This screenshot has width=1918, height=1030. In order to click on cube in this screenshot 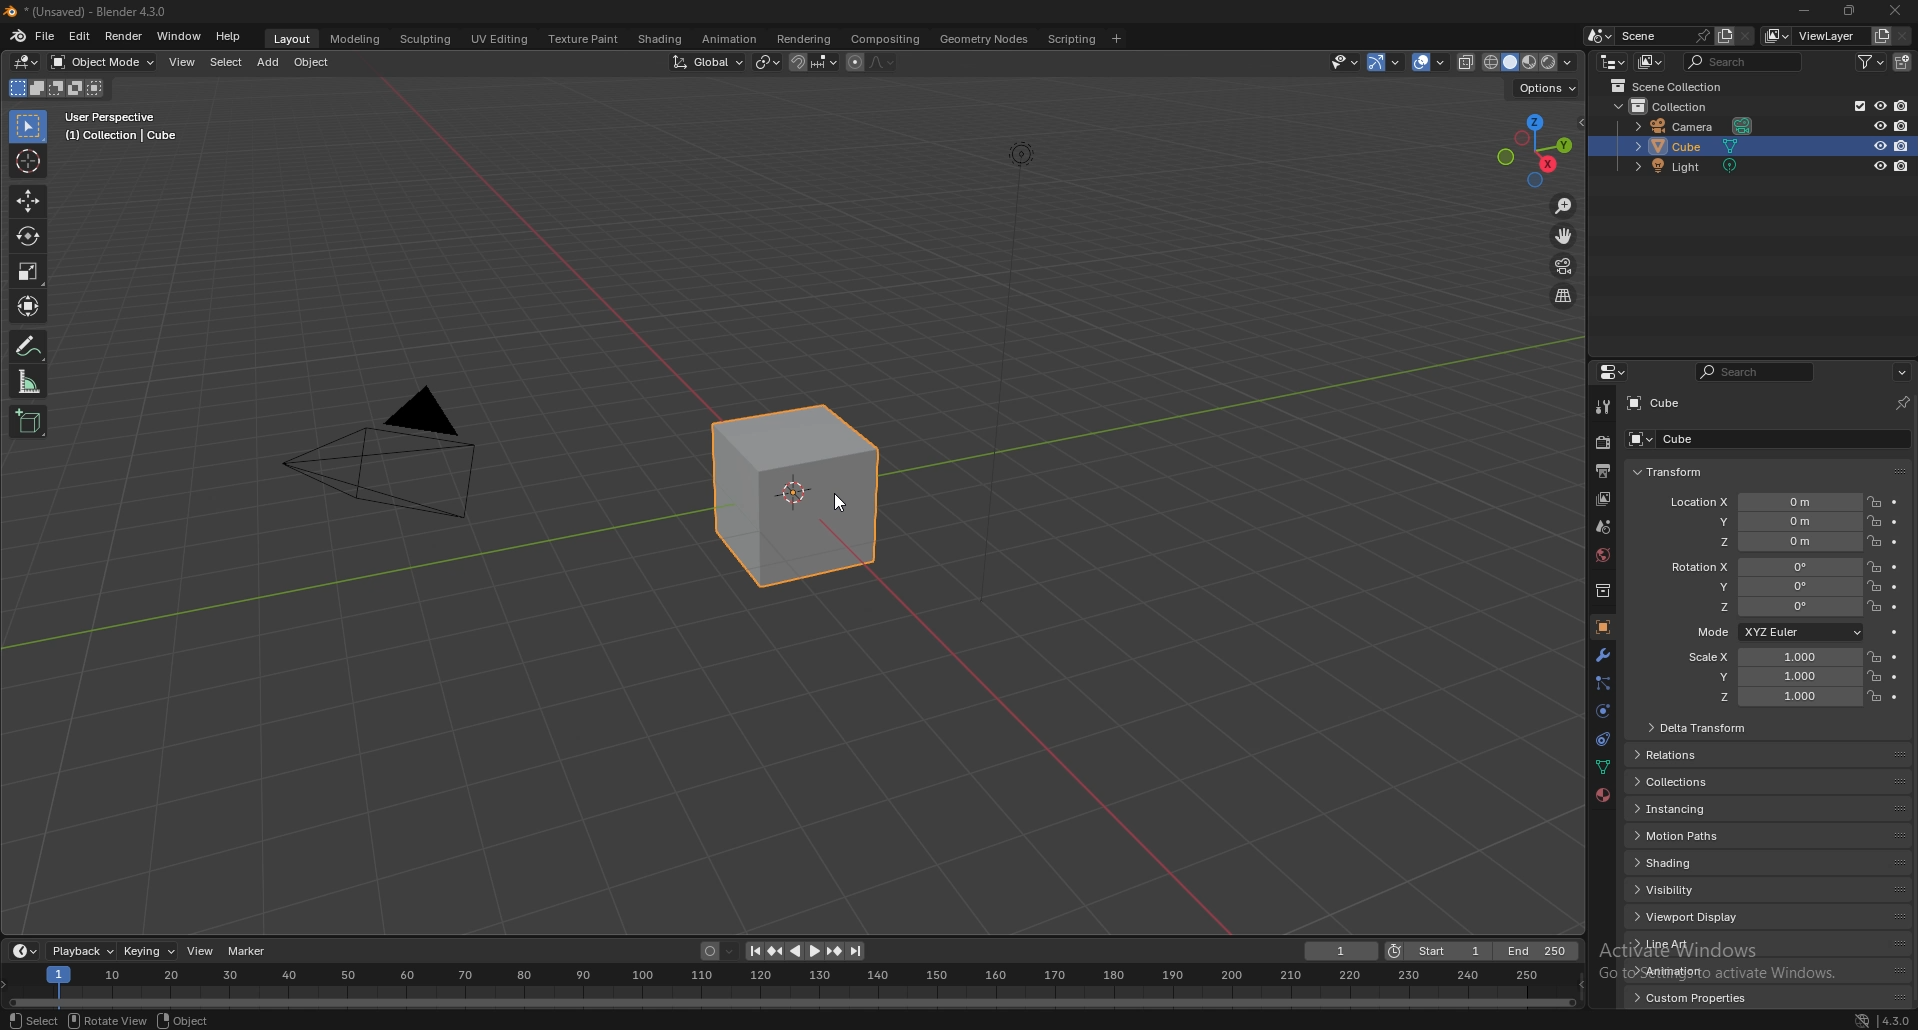, I will do `click(808, 497)`.